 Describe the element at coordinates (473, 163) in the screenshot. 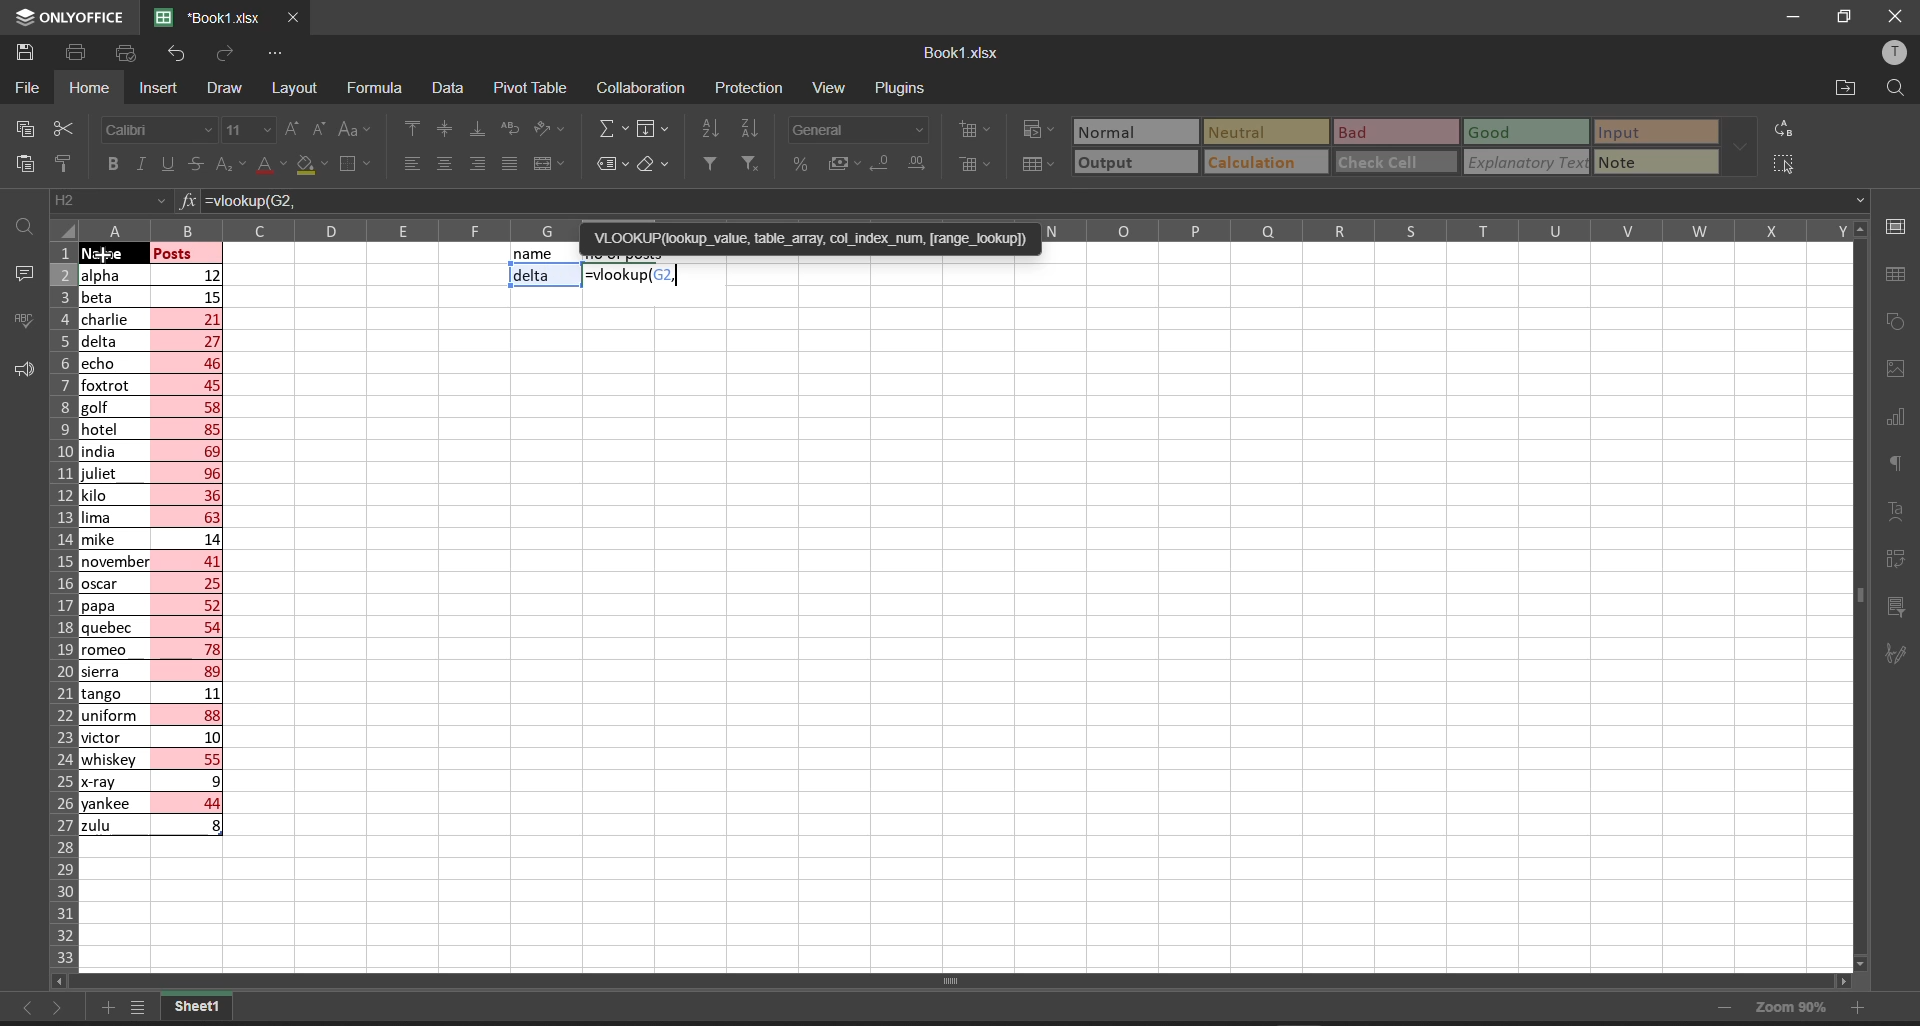

I see `align right` at that location.